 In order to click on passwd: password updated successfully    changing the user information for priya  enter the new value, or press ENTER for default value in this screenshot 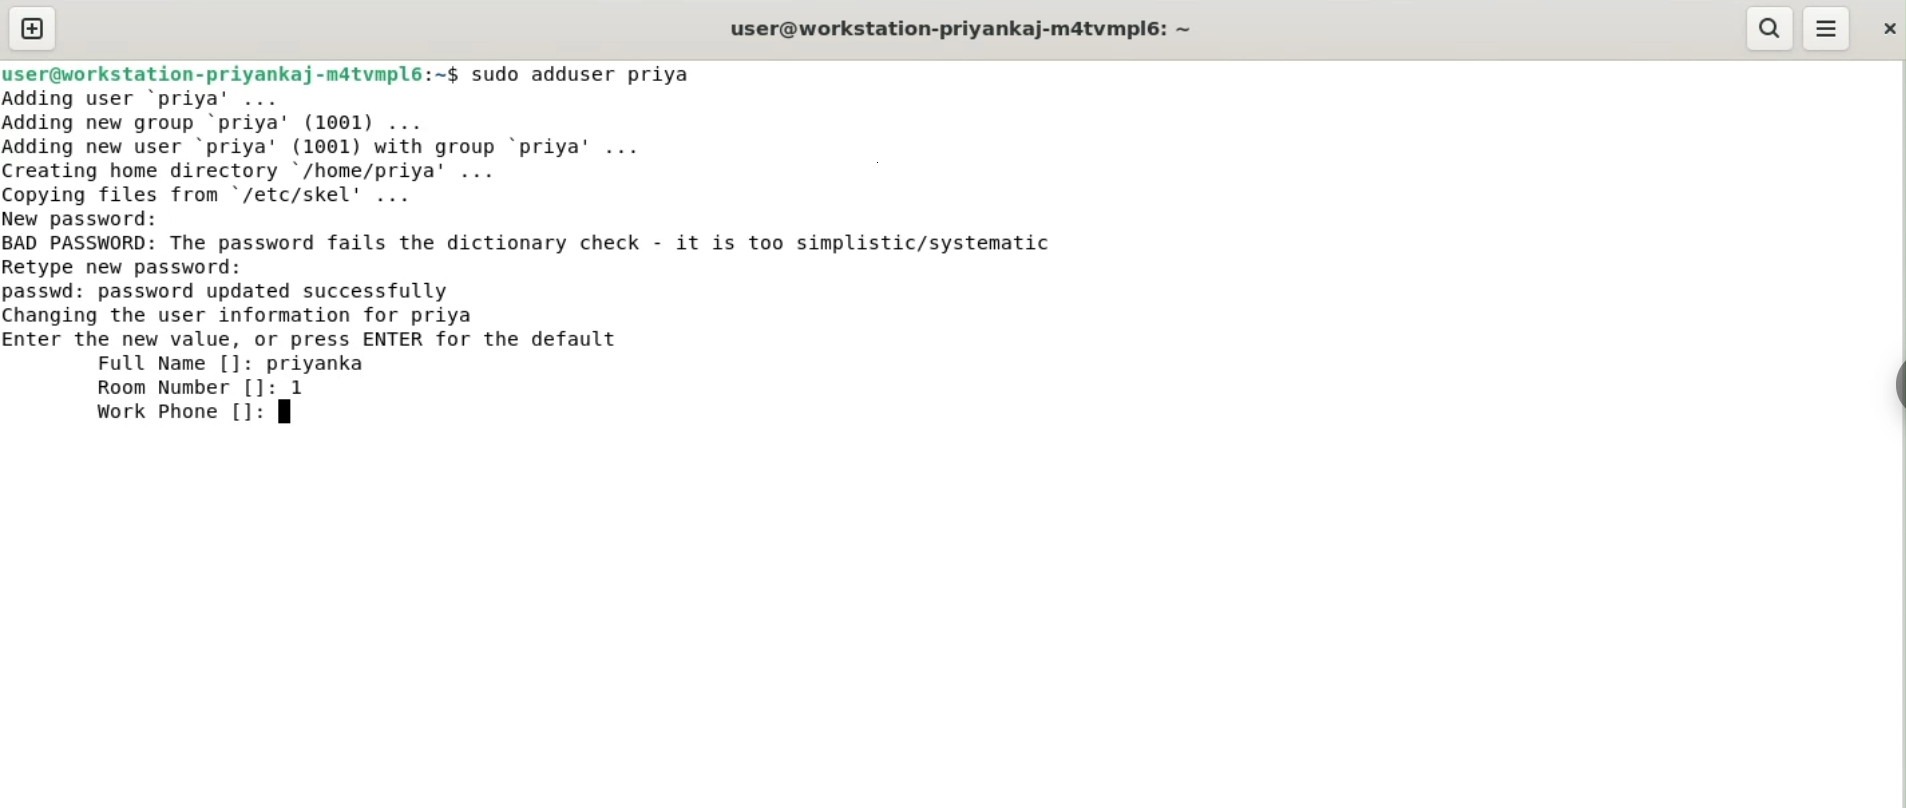, I will do `click(358, 312)`.